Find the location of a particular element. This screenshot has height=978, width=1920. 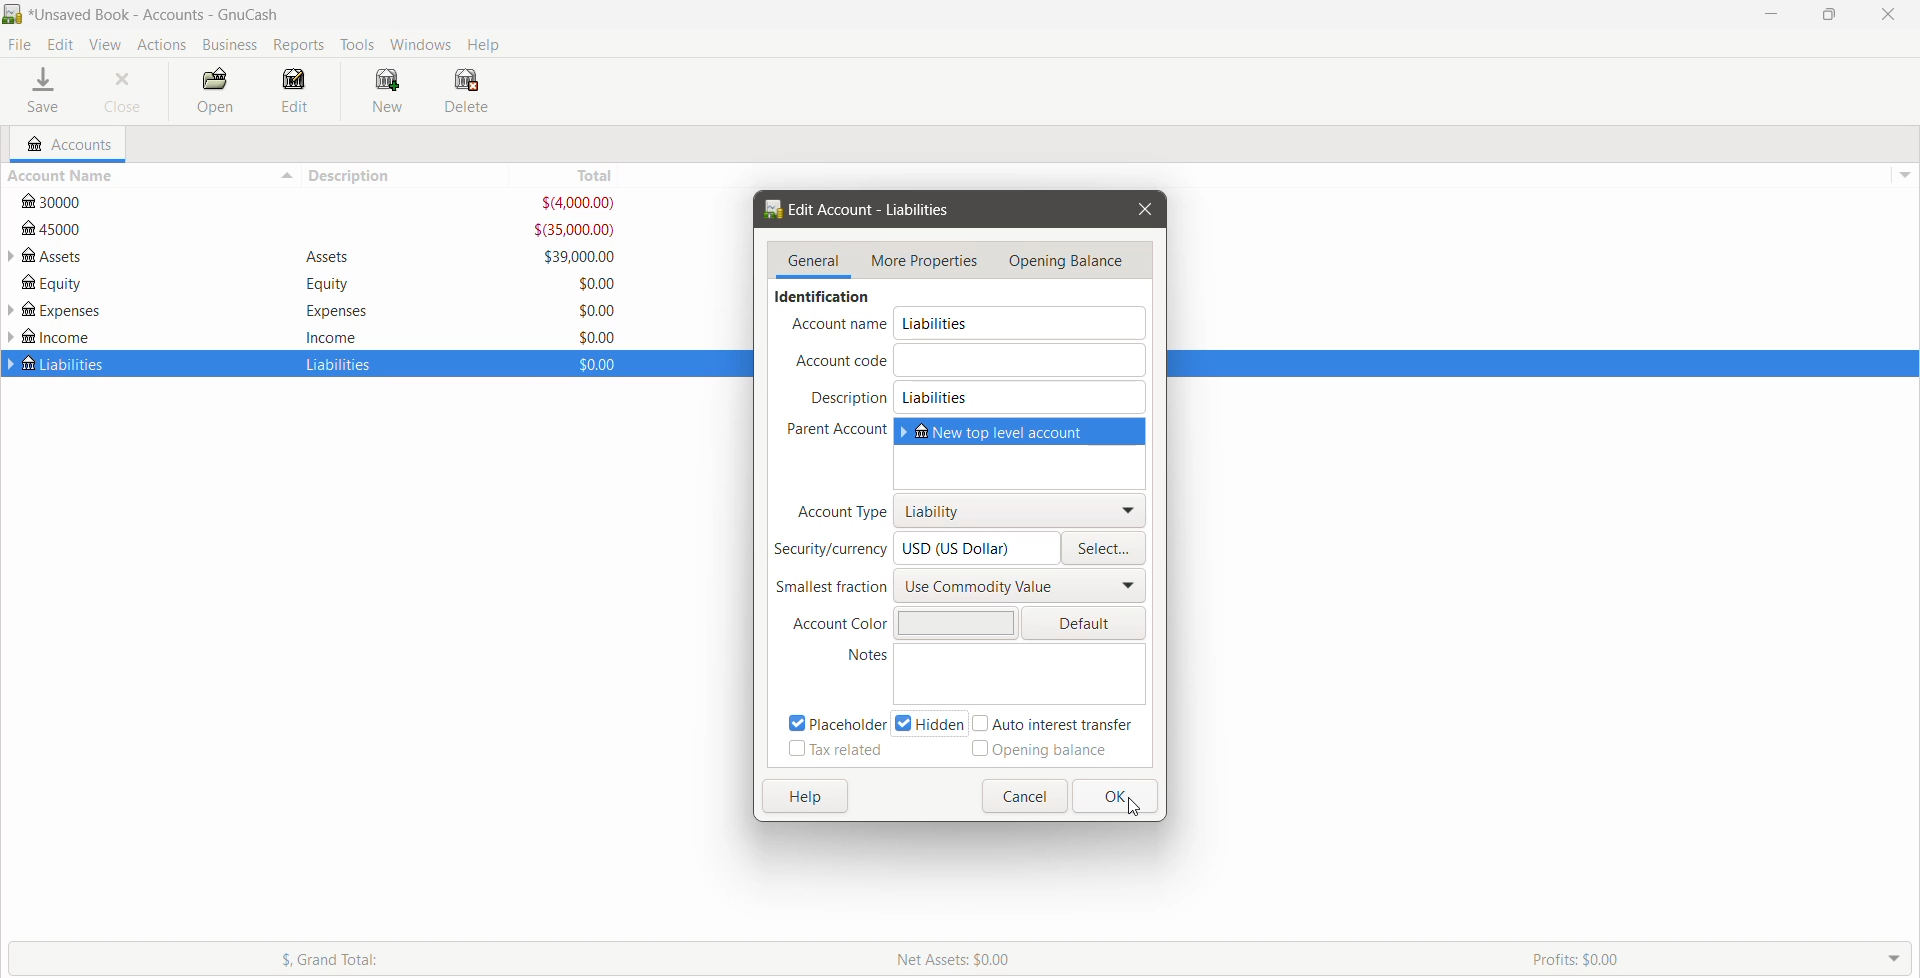

Opening Balance is located at coordinates (1072, 261).